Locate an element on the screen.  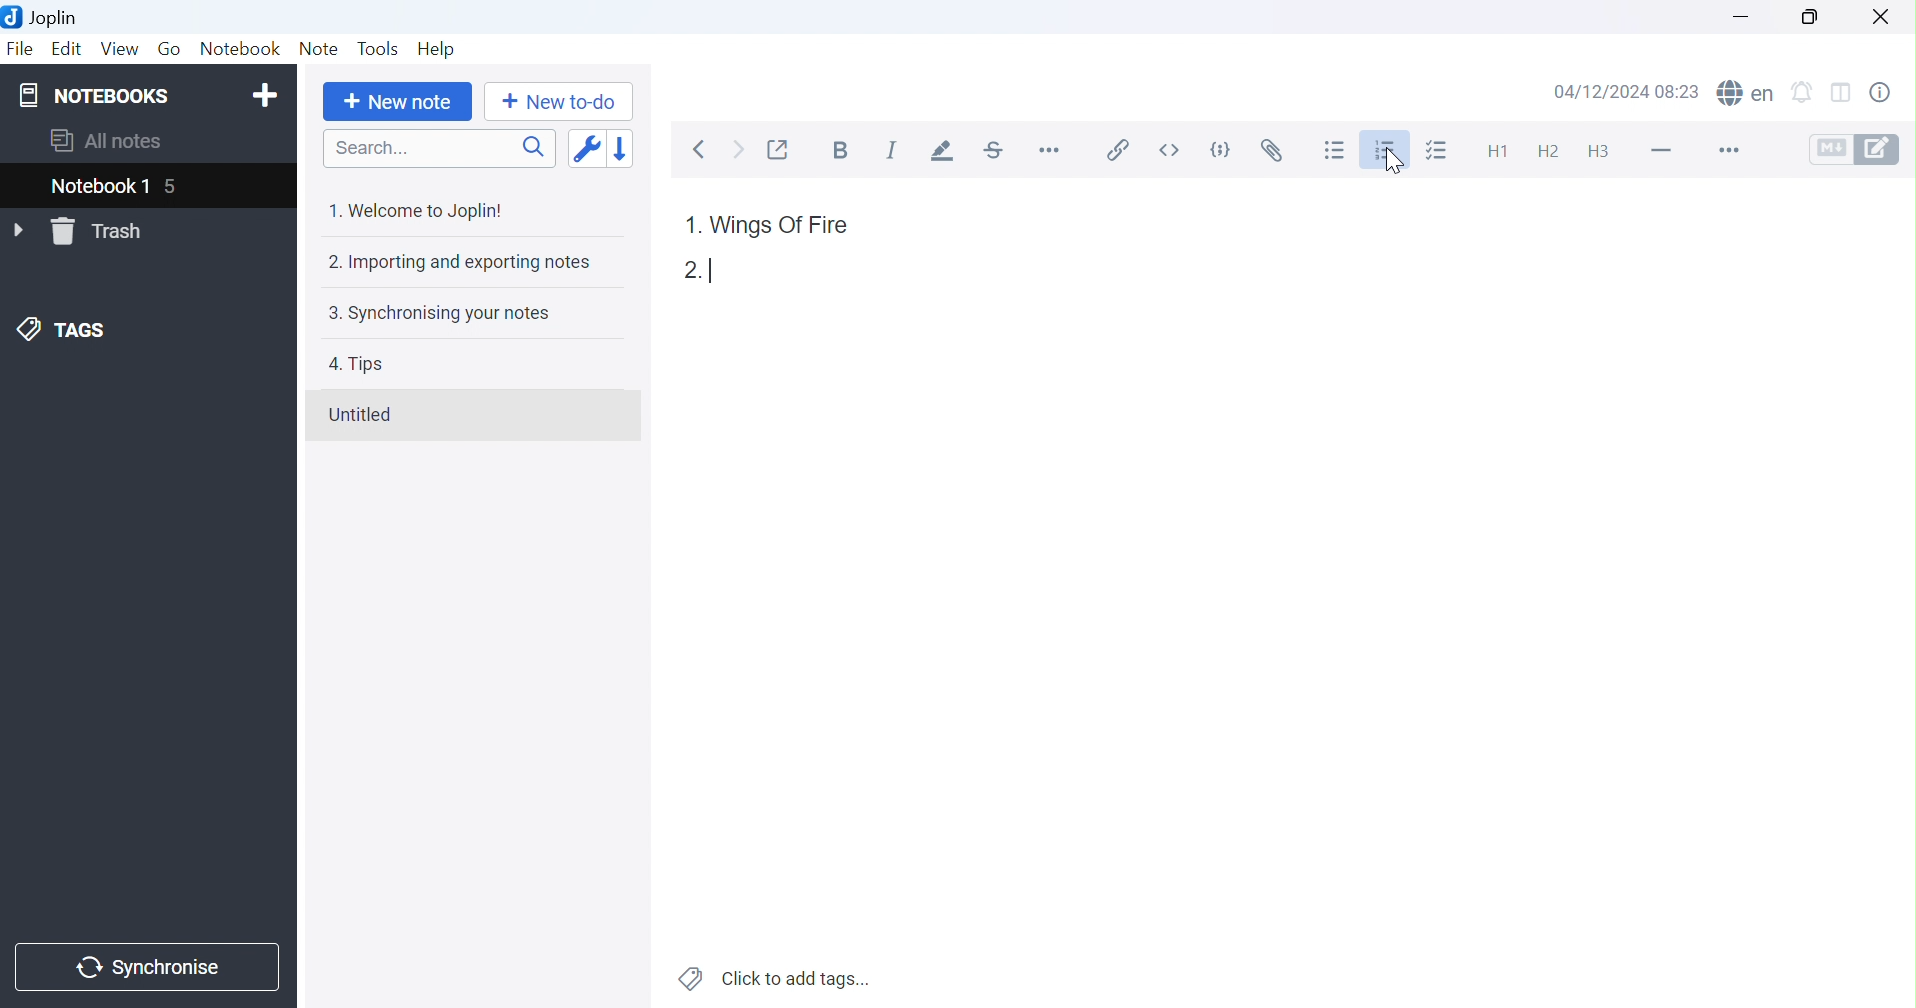
Cursor is located at coordinates (1399, 167).